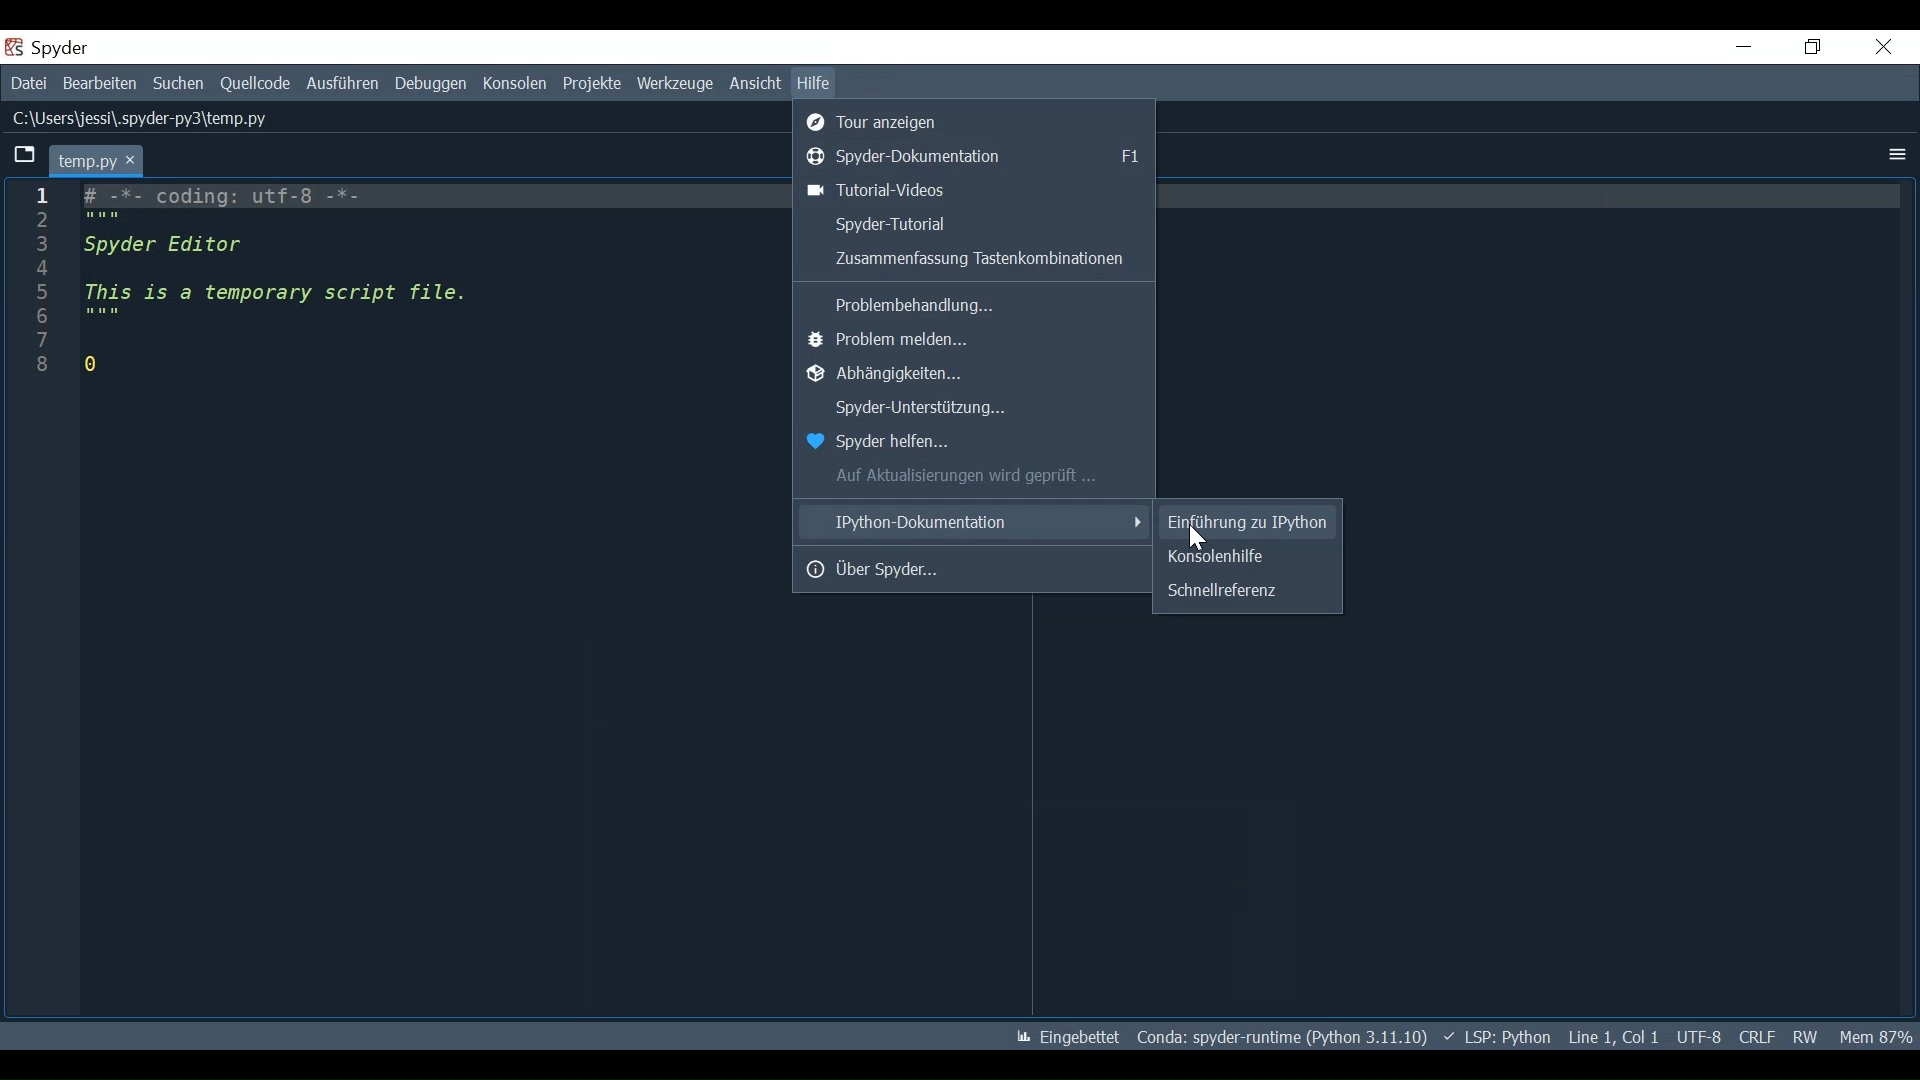  What do you see at coordinates (975, 375) in the screenshot?
I see `Dependencies` at bounding box center [975, 375].